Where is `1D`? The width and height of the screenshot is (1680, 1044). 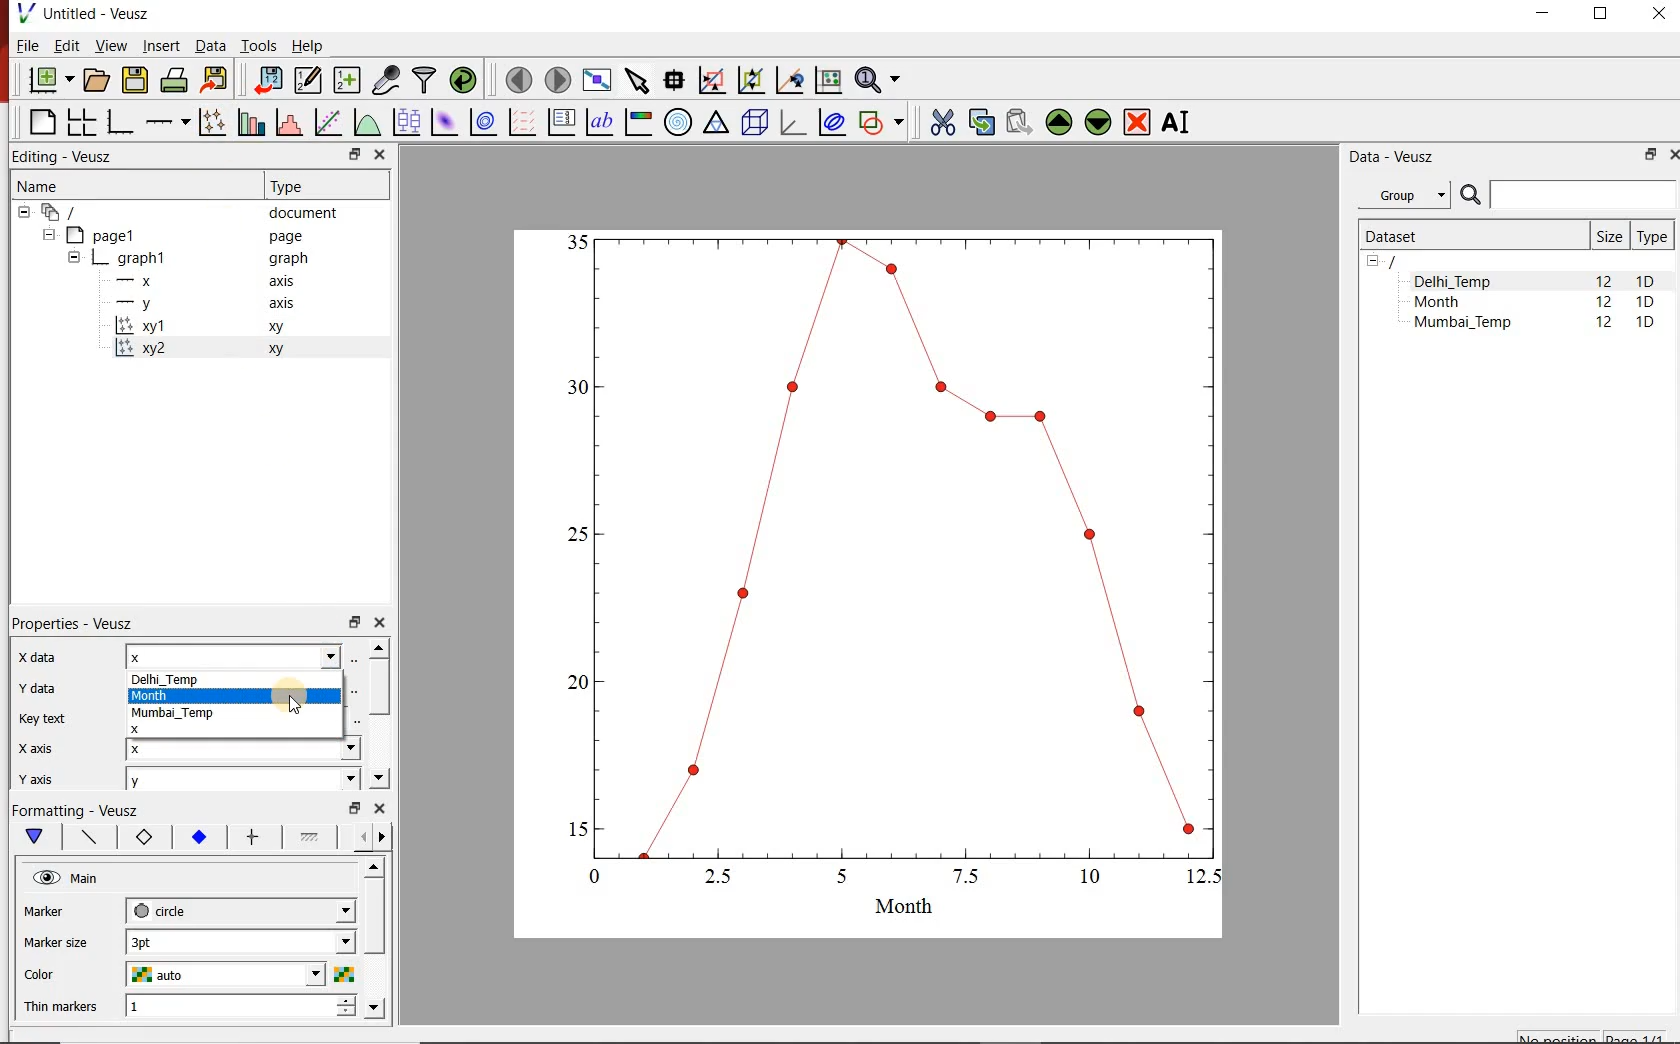
1D is located at coordinates (1645, 303).